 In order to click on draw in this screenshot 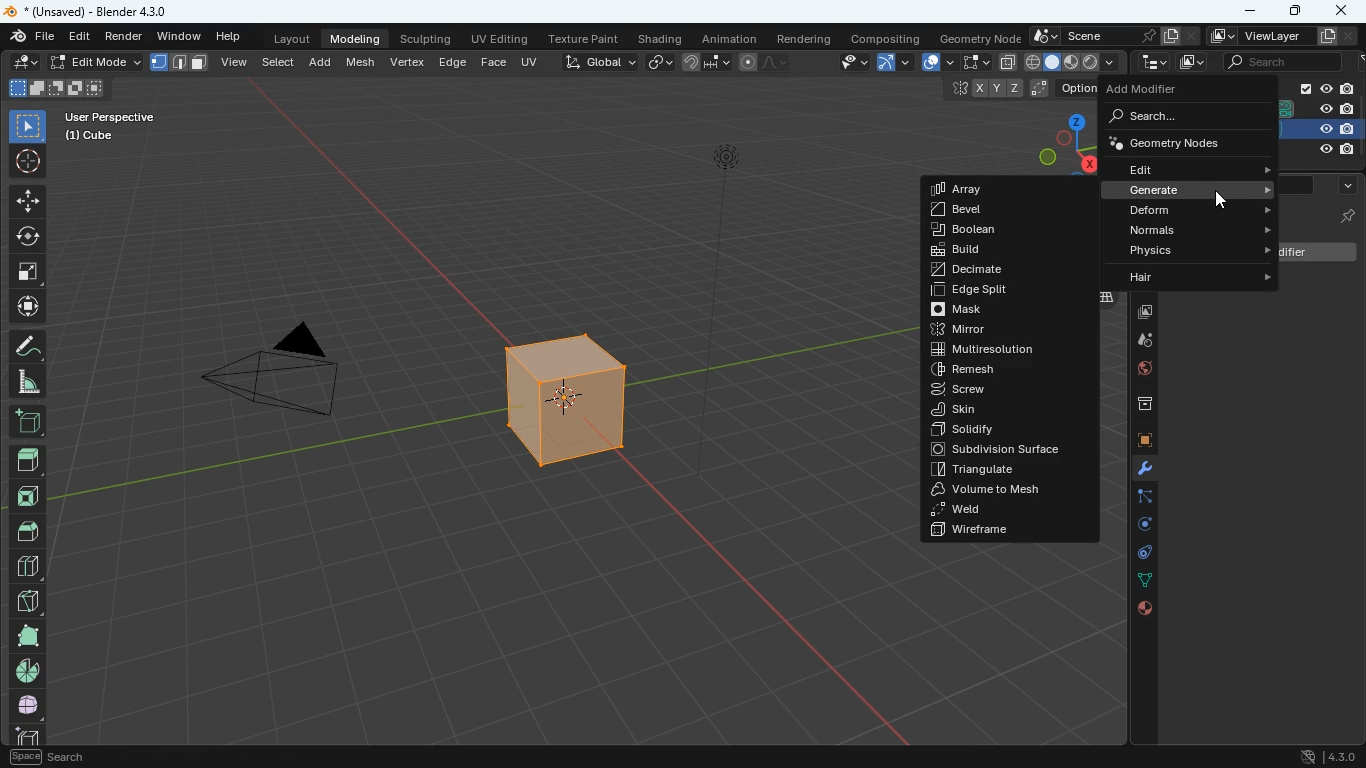, I will do `click(765, 61)`.